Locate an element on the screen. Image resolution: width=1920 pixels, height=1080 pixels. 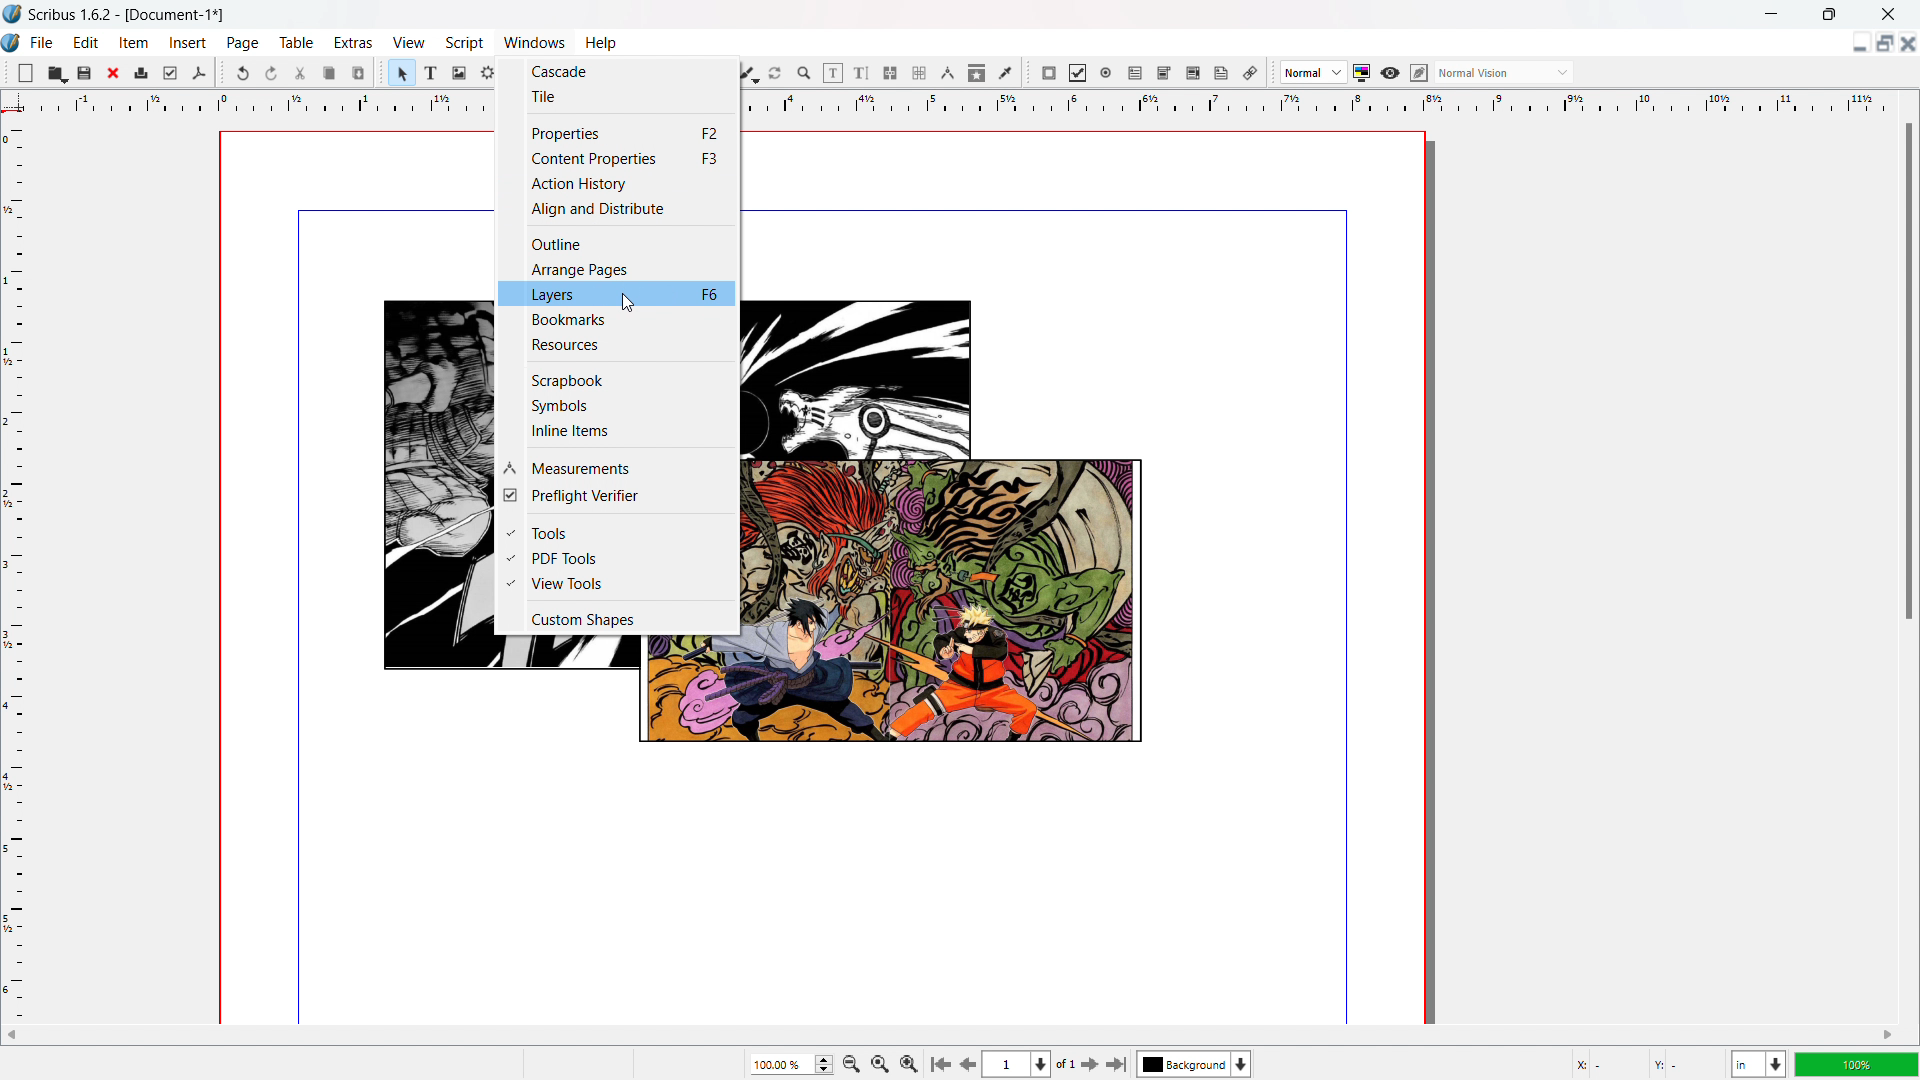
maximize document is located at coordinates (1882, 42).